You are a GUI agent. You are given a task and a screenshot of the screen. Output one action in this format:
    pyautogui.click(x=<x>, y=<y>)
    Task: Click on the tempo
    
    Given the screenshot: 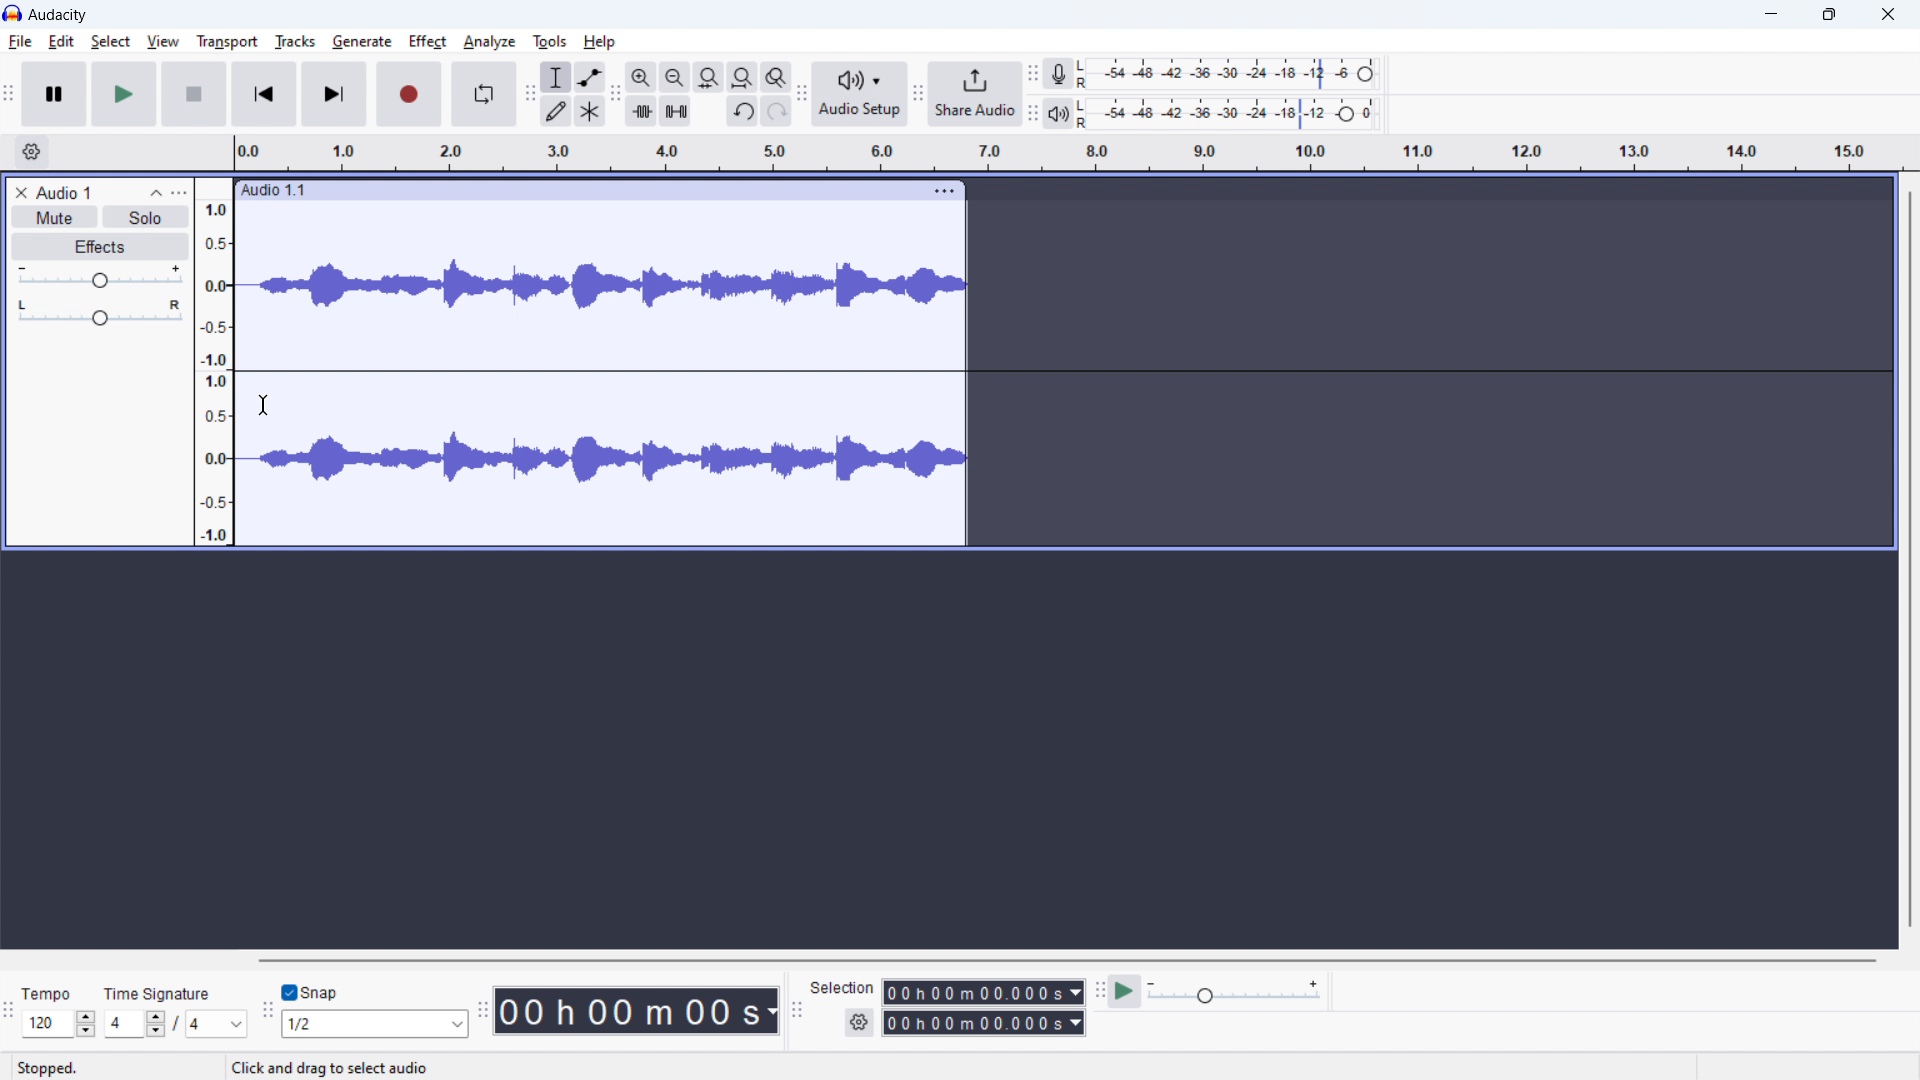 What is the action you would take?
    pyautogui.click(x=49, y=996)
    